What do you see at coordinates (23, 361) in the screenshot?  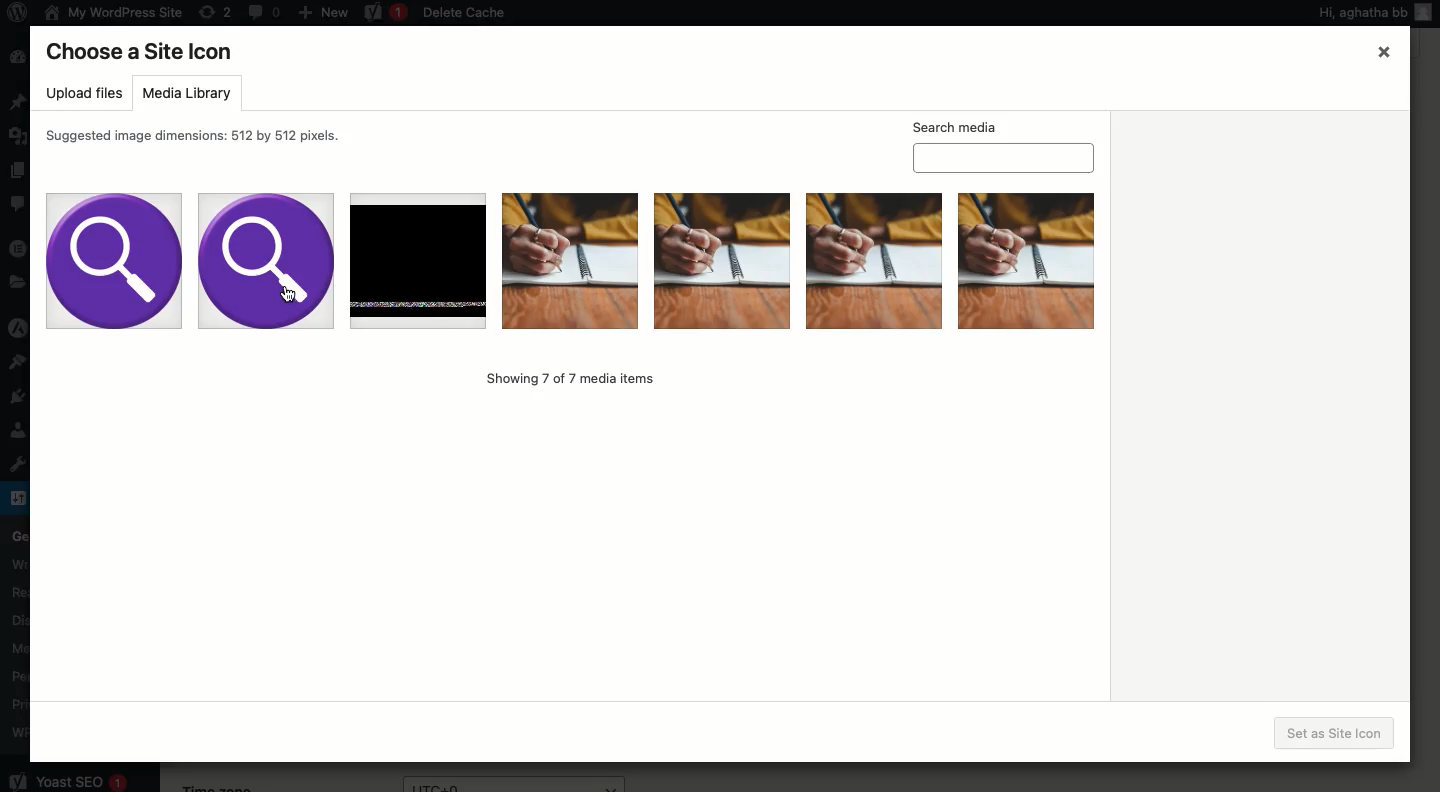 I see `Appearance` at bounding box center [23, 361].